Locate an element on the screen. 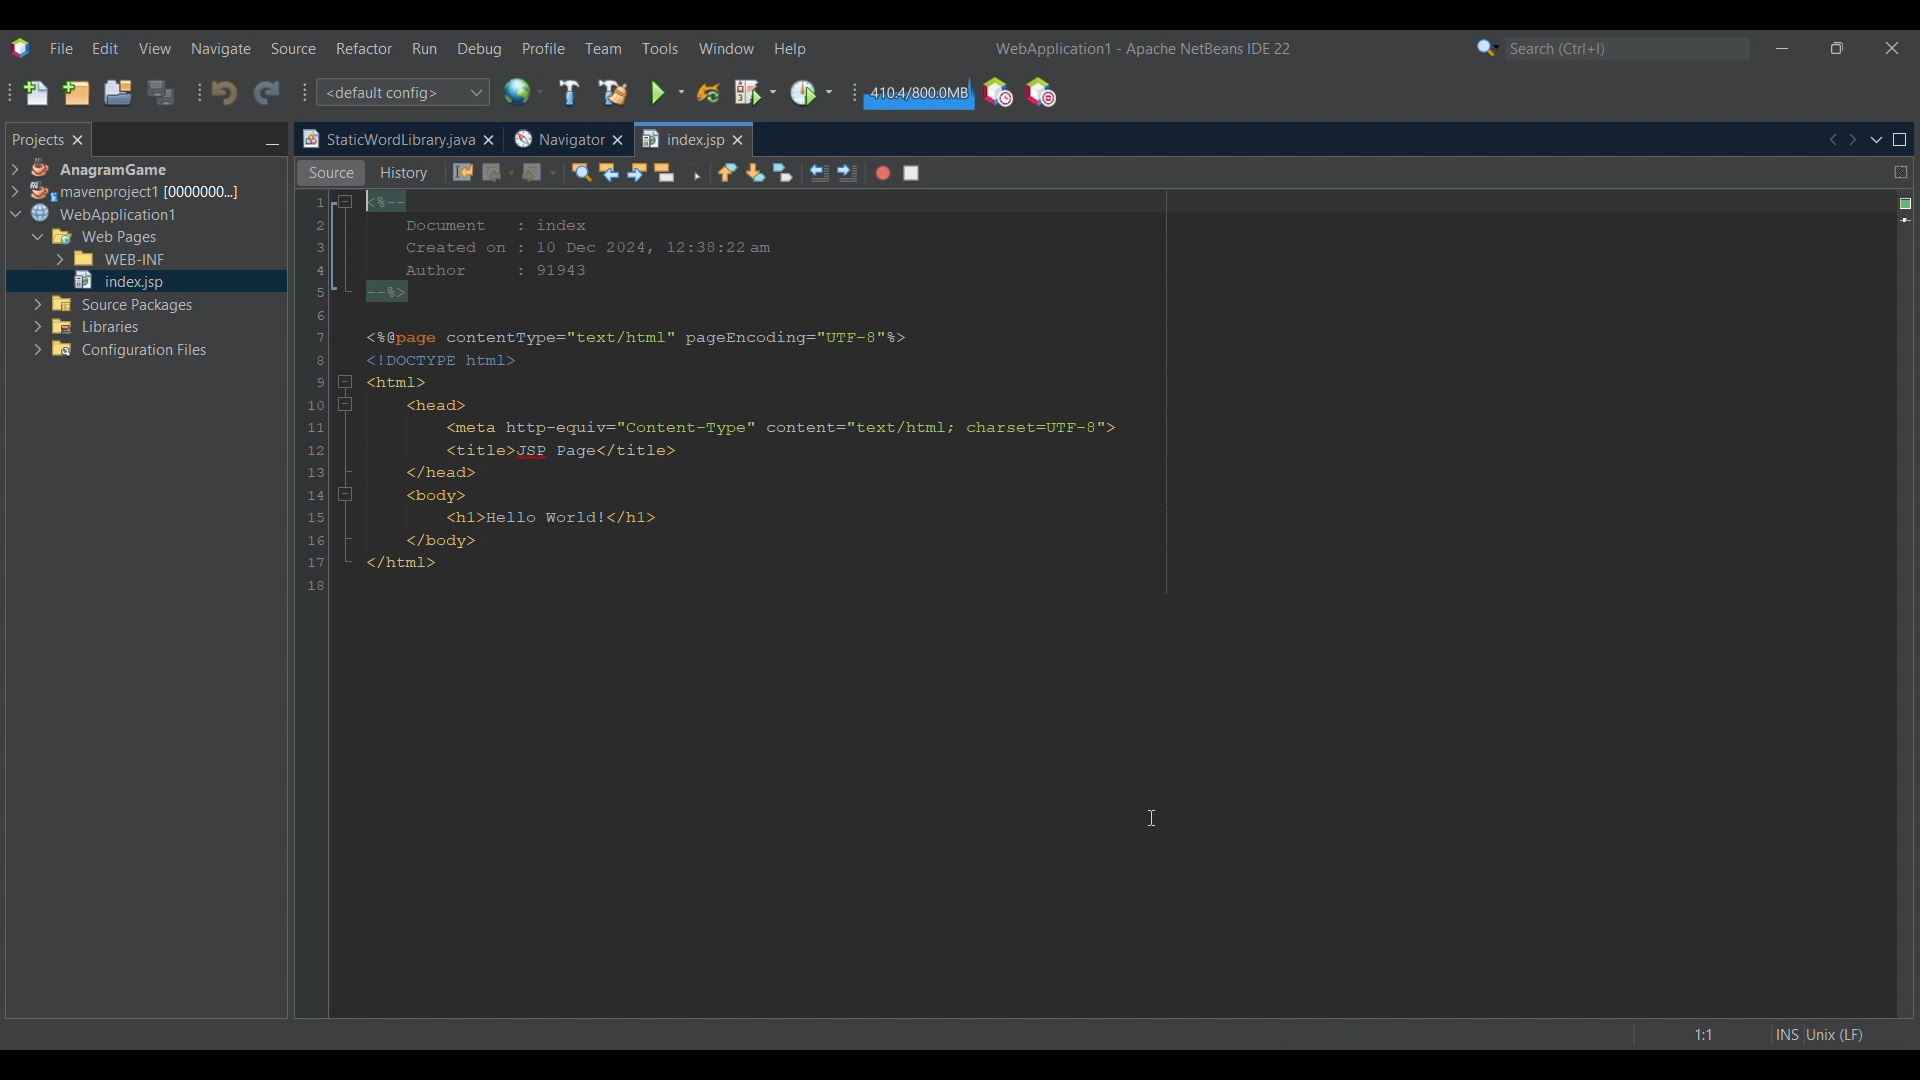 The width and height of the screenshot is (1920, 1080). Source menu is located at coordinates (294, 48).